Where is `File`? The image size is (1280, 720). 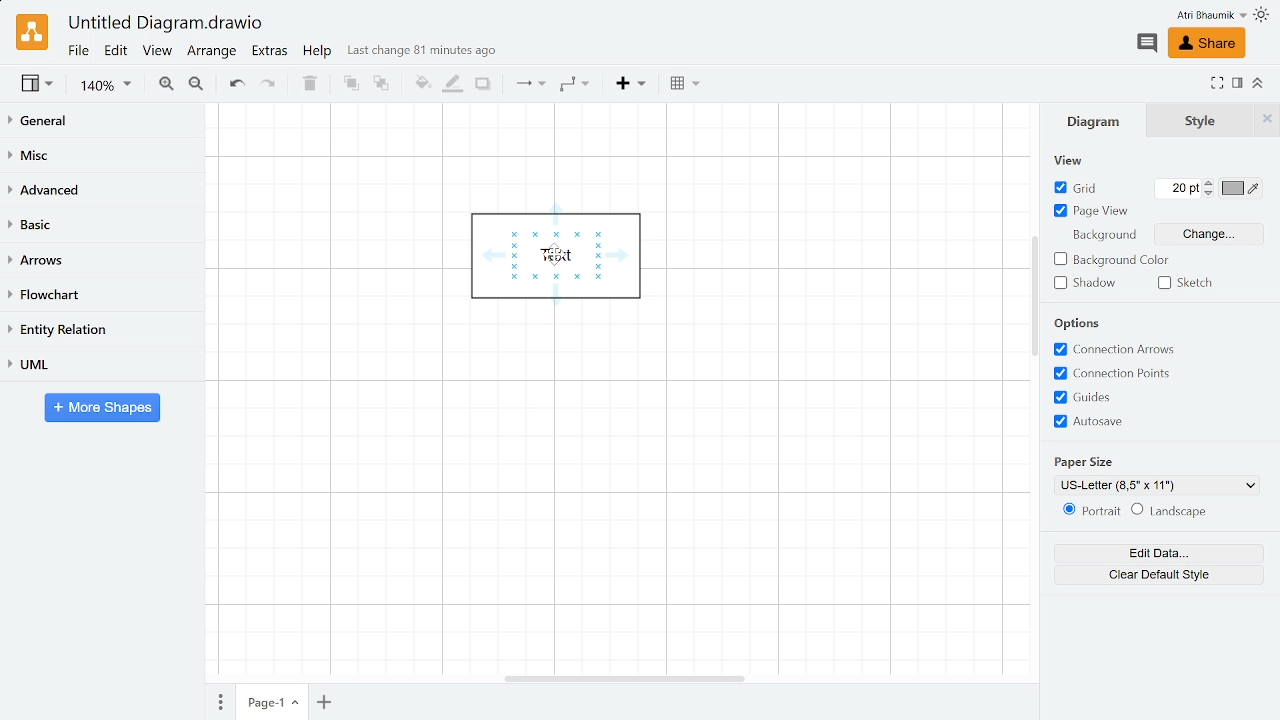 File is located at coordinates (77, 50).